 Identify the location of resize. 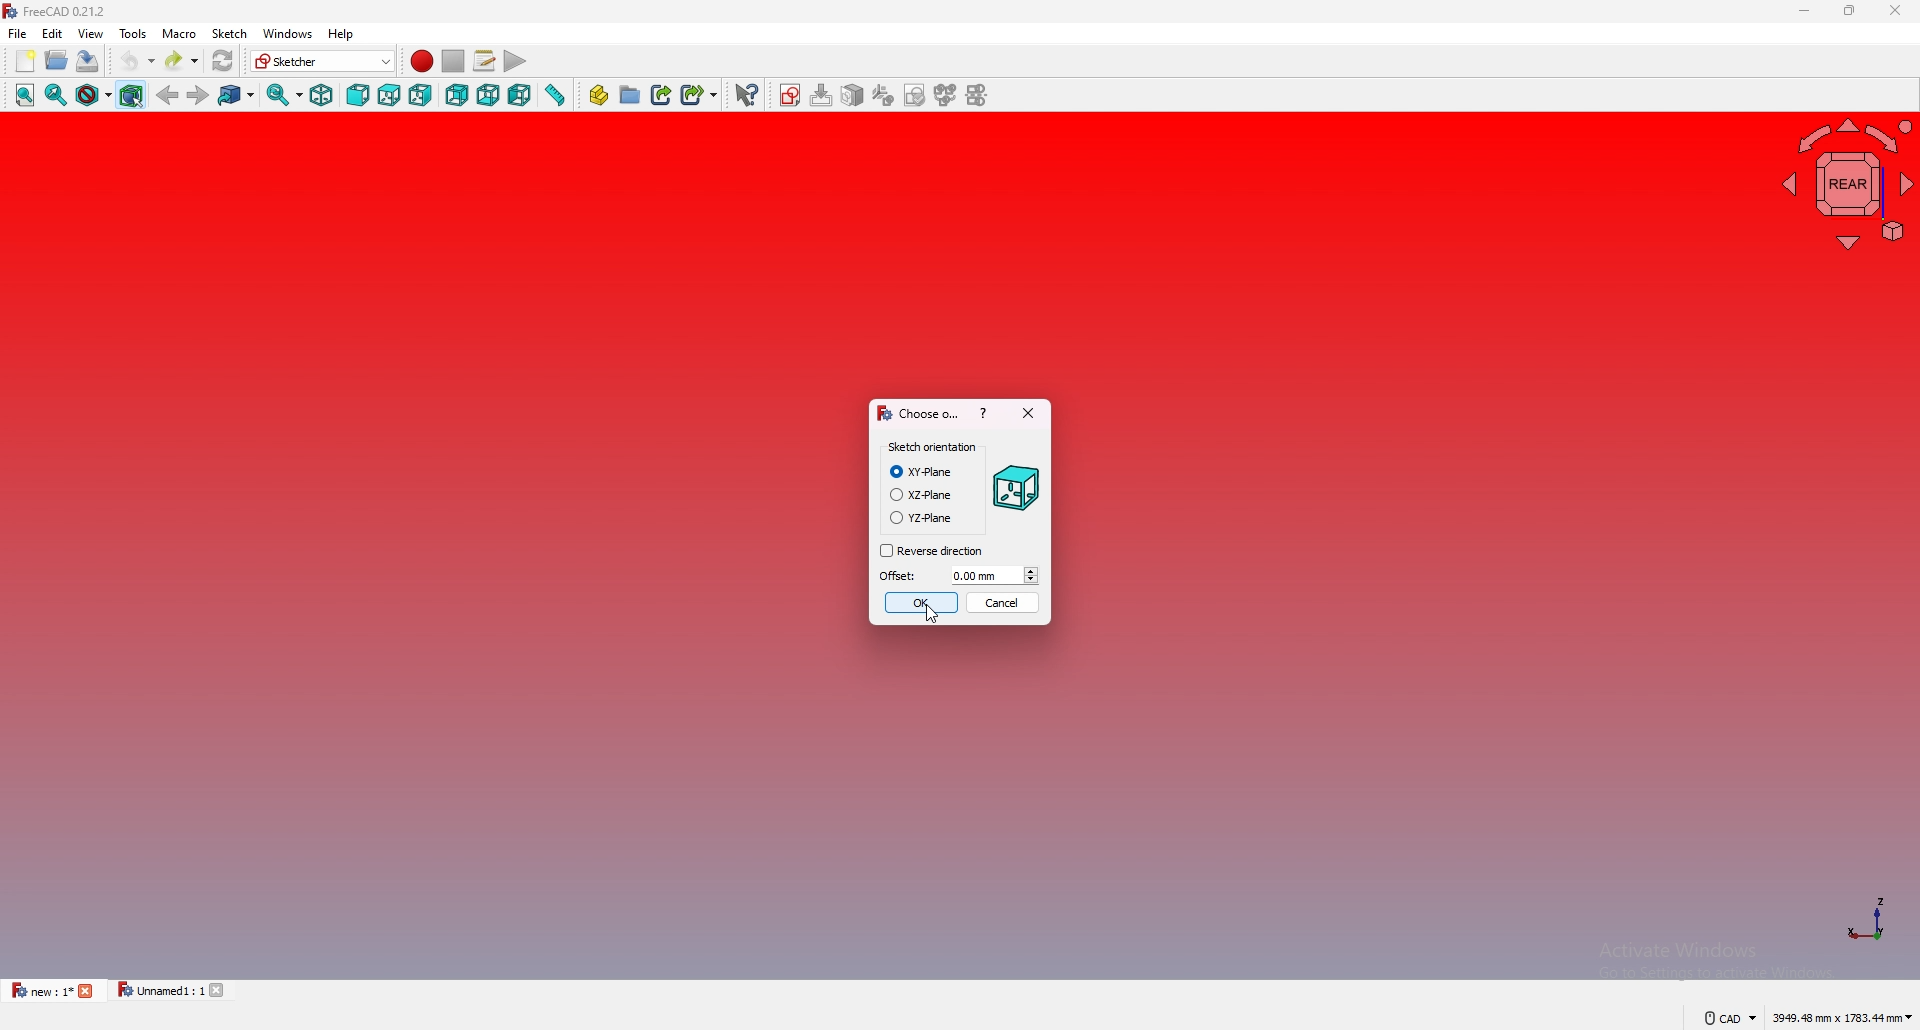
(1851, 10).